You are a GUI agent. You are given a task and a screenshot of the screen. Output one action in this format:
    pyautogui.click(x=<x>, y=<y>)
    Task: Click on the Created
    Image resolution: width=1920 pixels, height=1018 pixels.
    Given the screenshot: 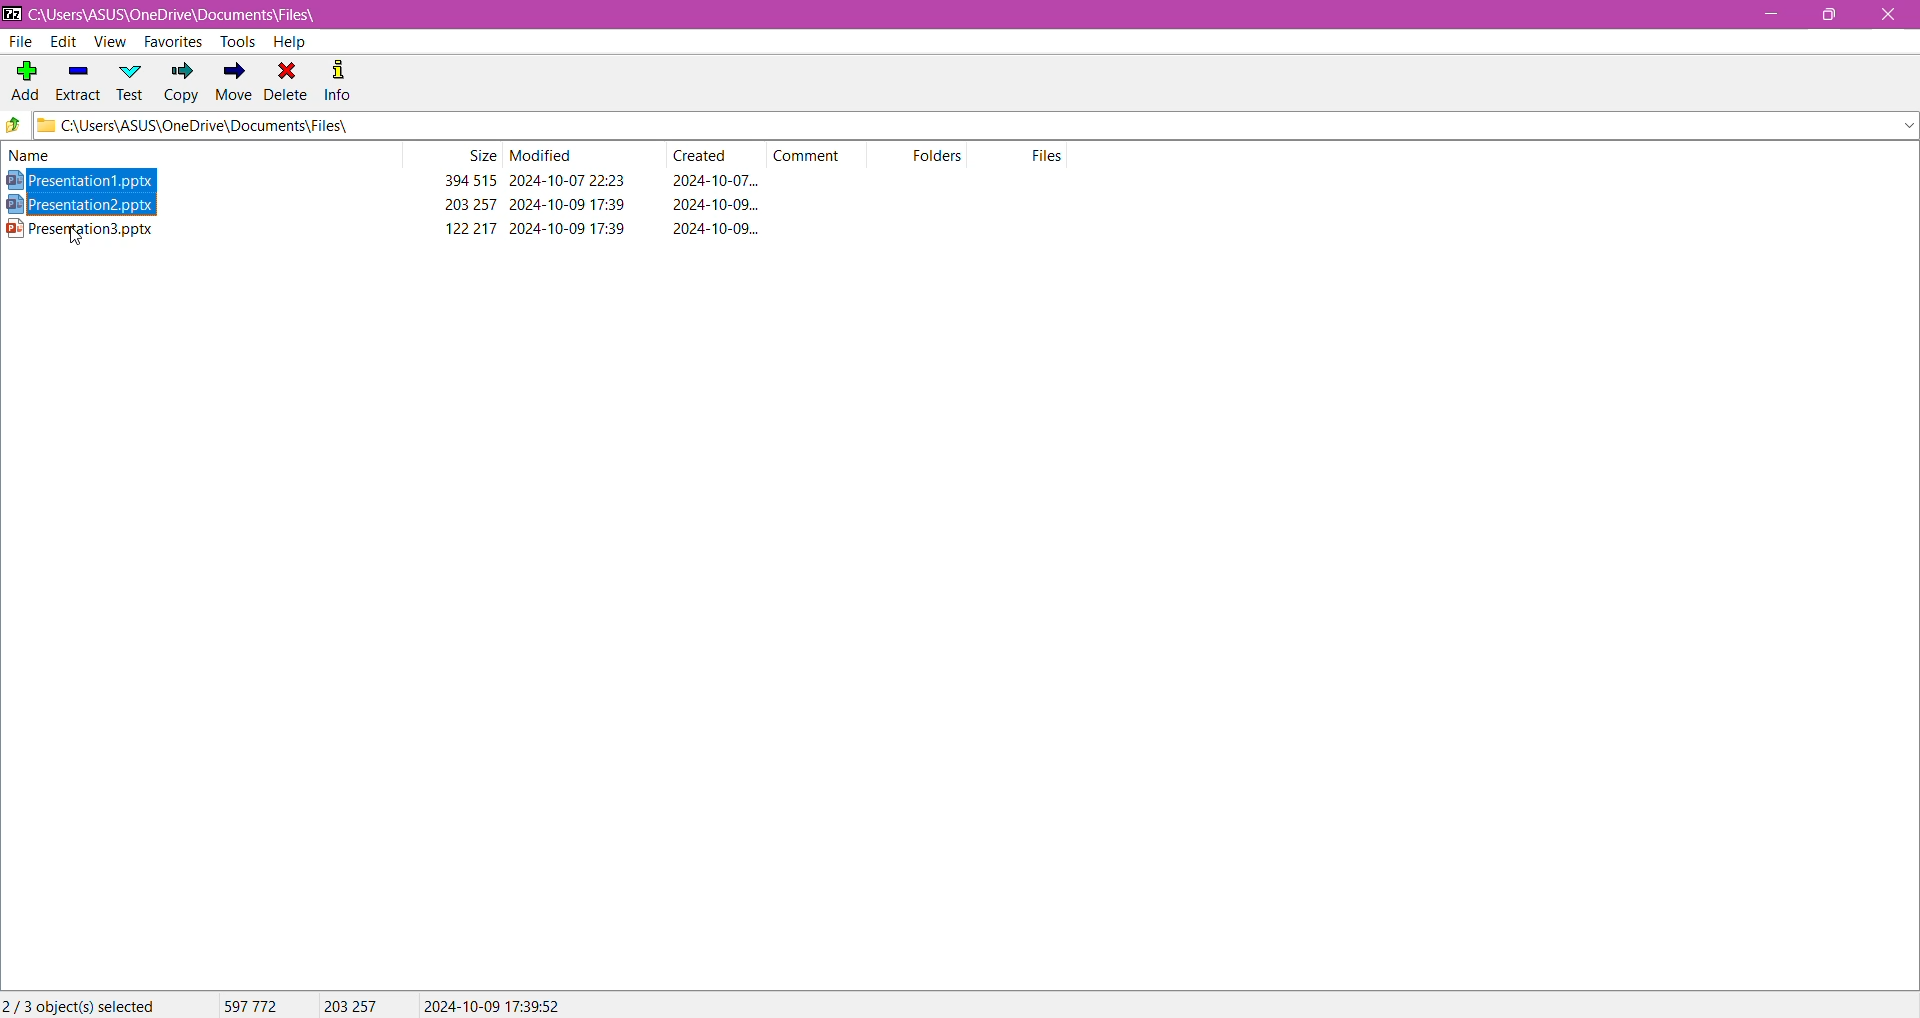 What is the action you would take?
    pyautogui.click(x=707, y=156)
    